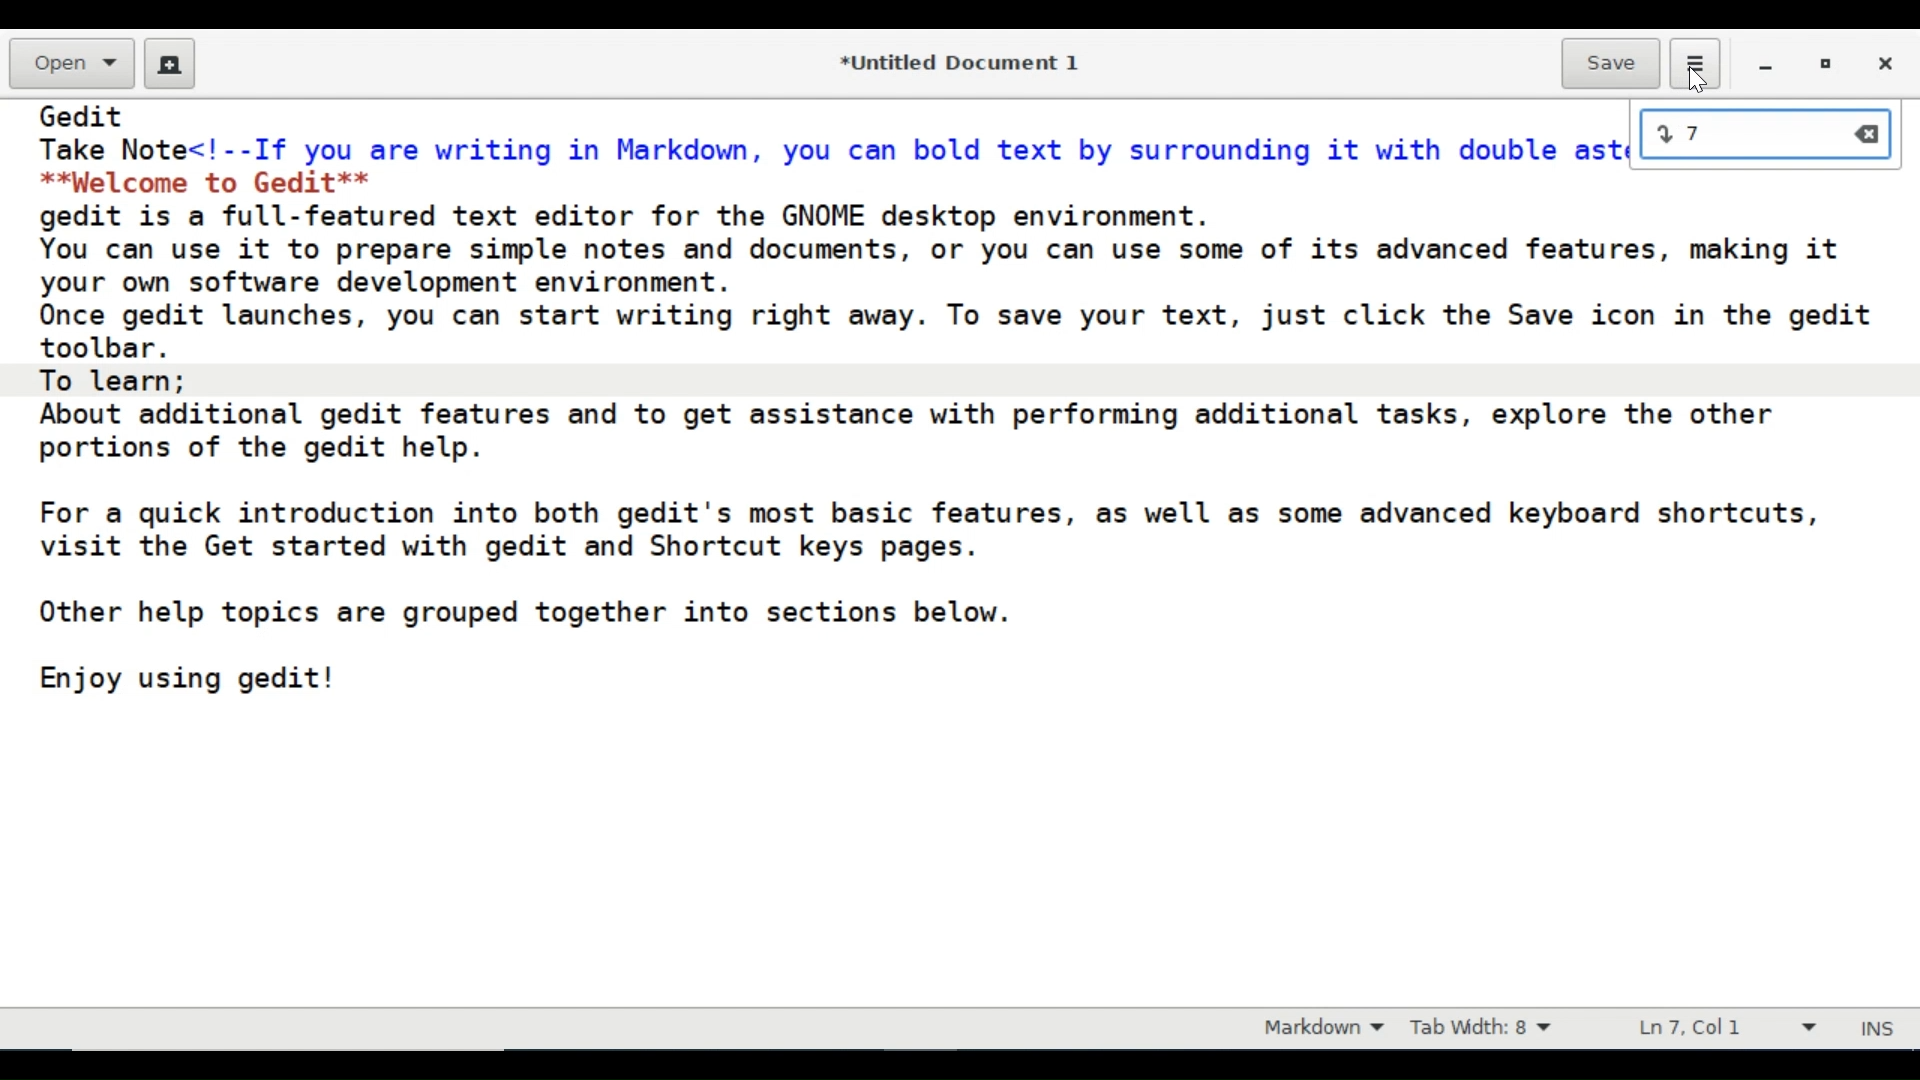 The height and width of the screenshot is (1080, 1920). I want to click on gedit is a full-featured text editor for the GNOME desktop environment., so click(639, 214).